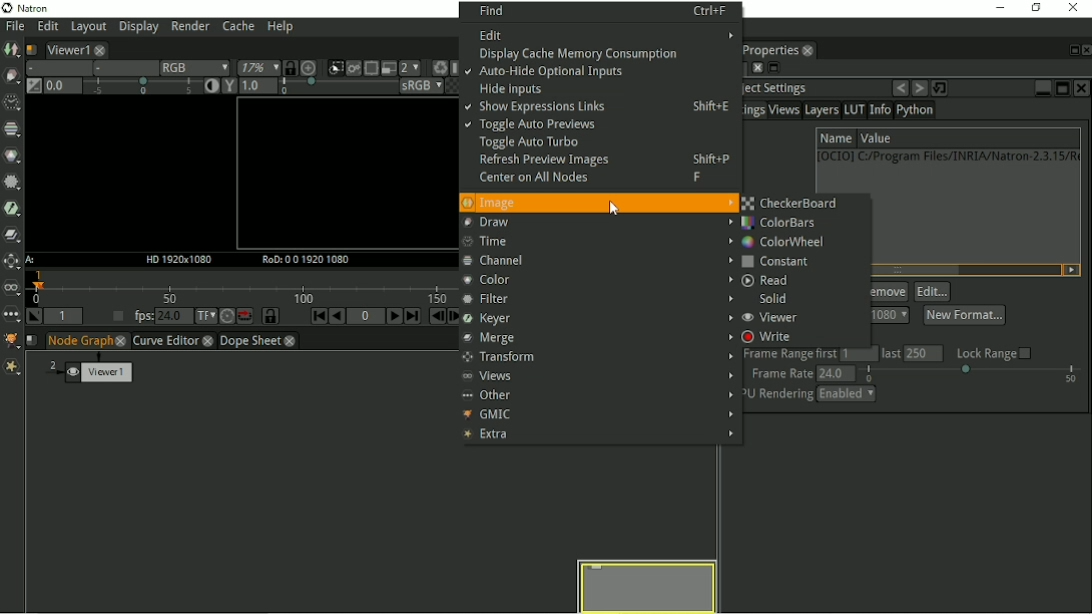  I want to click on Render, so click(193, 27).